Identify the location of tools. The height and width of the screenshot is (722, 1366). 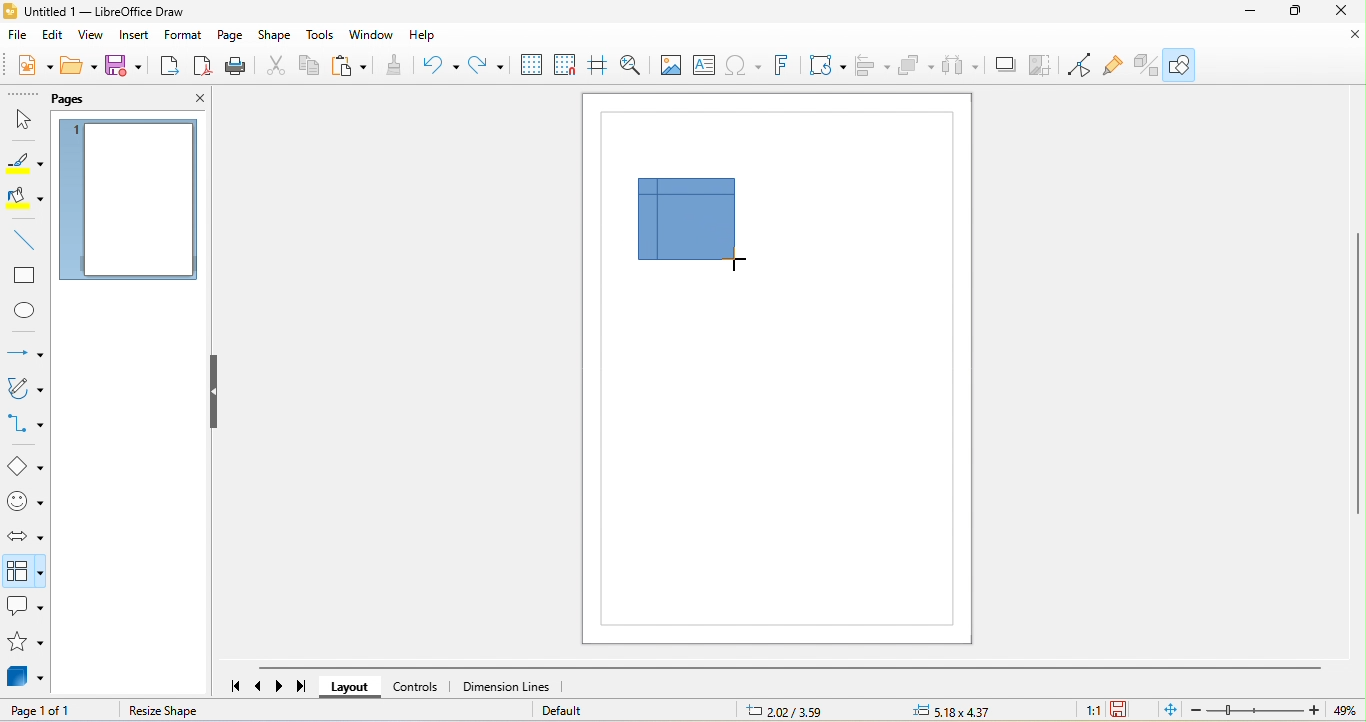
(323, 38).